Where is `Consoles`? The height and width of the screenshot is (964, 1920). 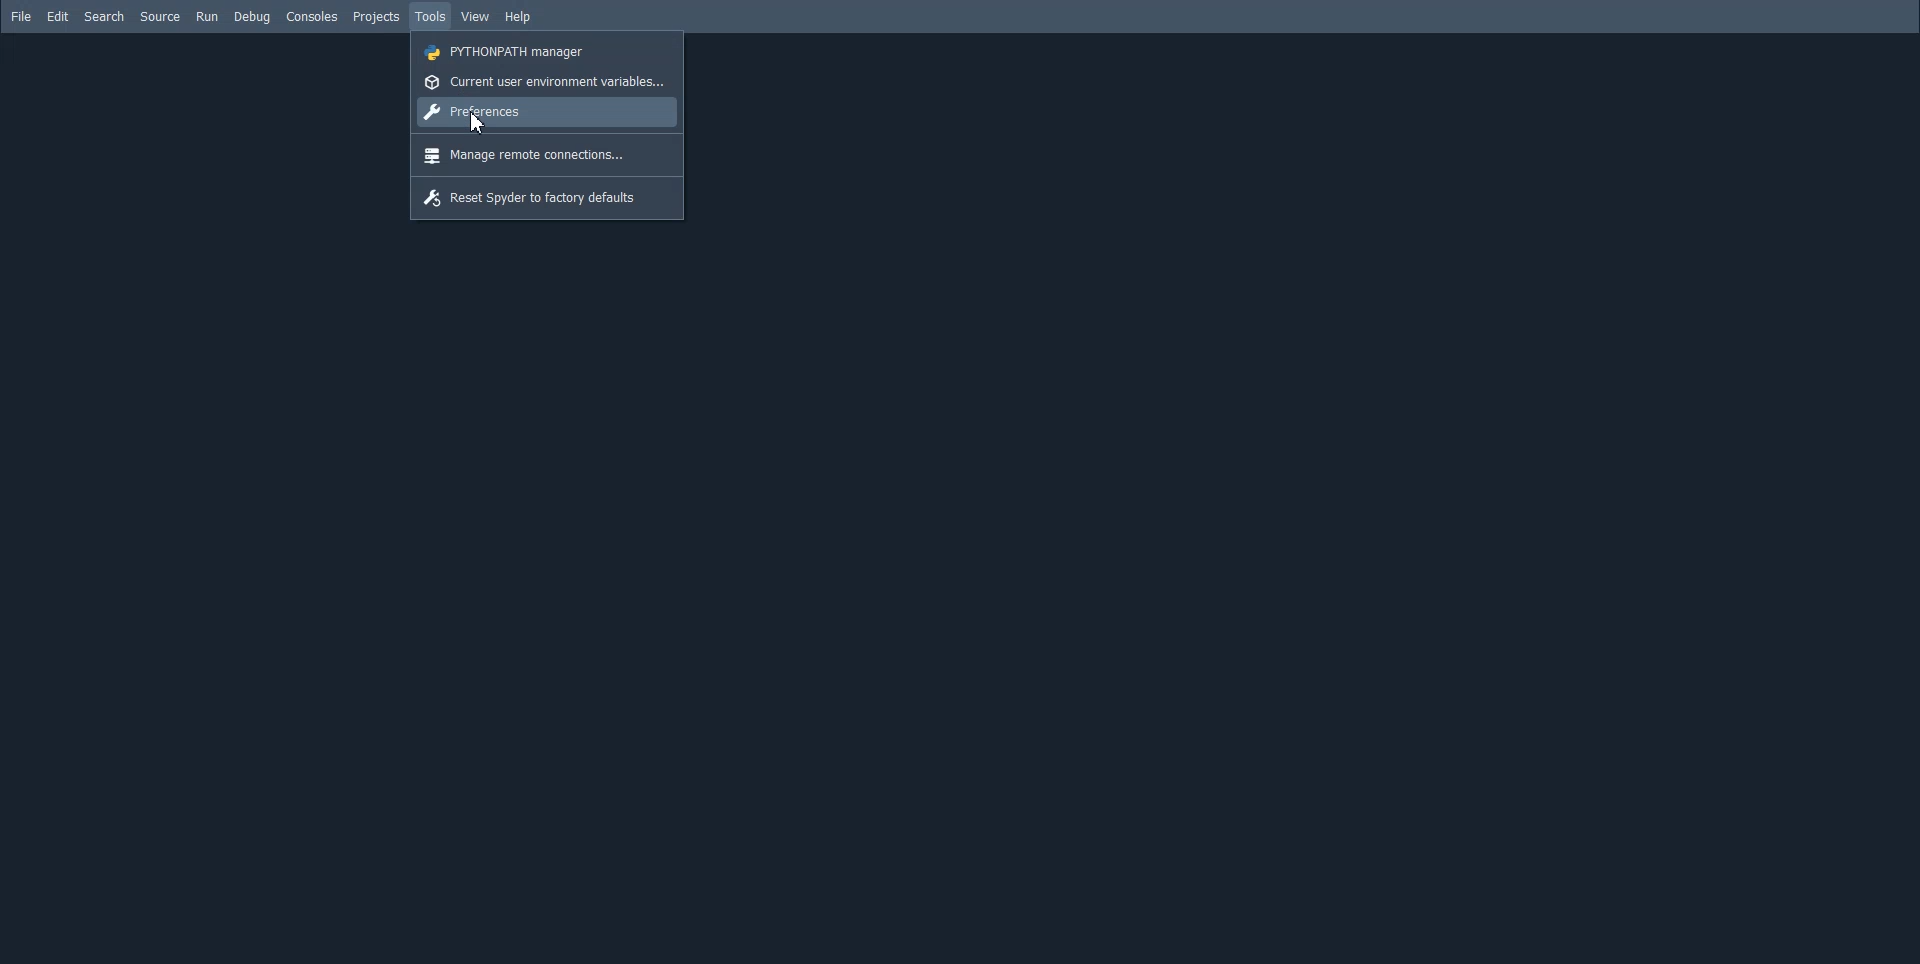
Consoles is located at coordinates (311, 17).